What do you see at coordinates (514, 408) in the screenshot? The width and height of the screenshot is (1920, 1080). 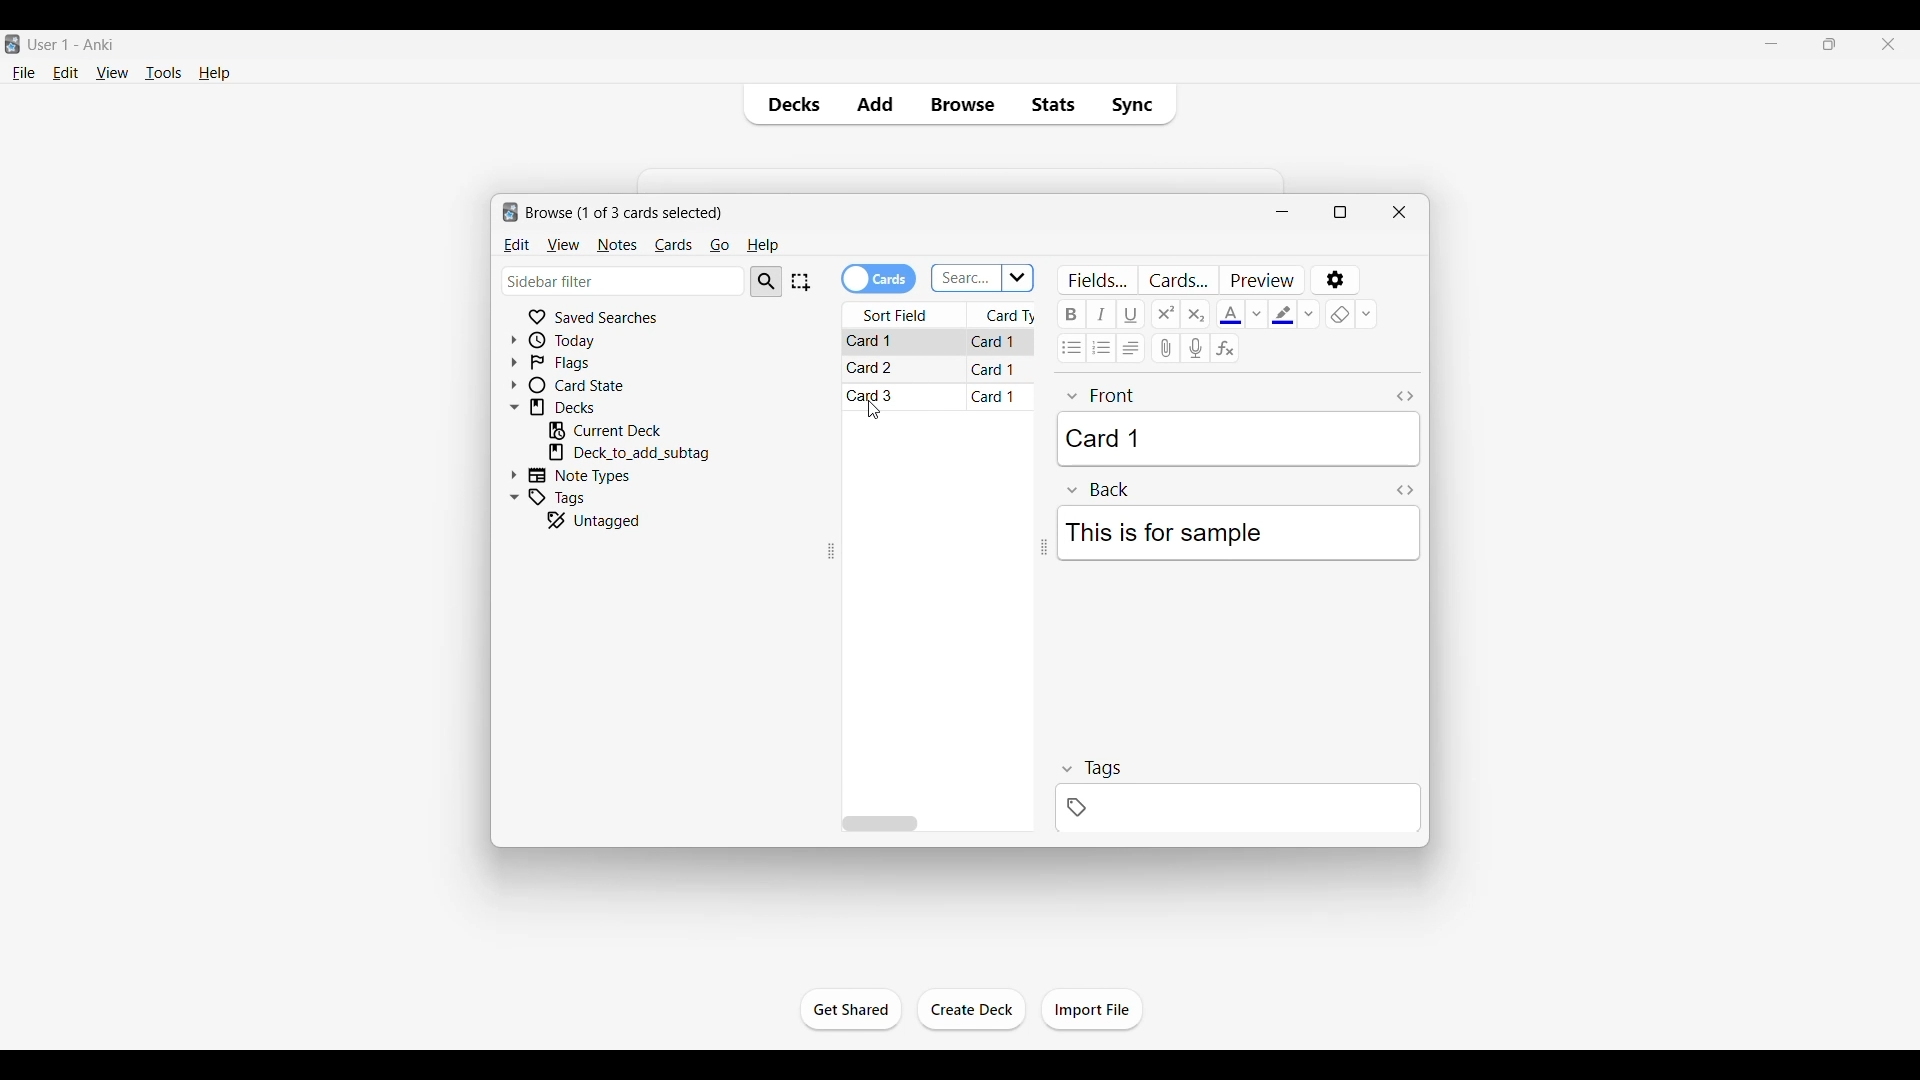 I see `Click to collapse Decks` at bounding box center [514, 408].